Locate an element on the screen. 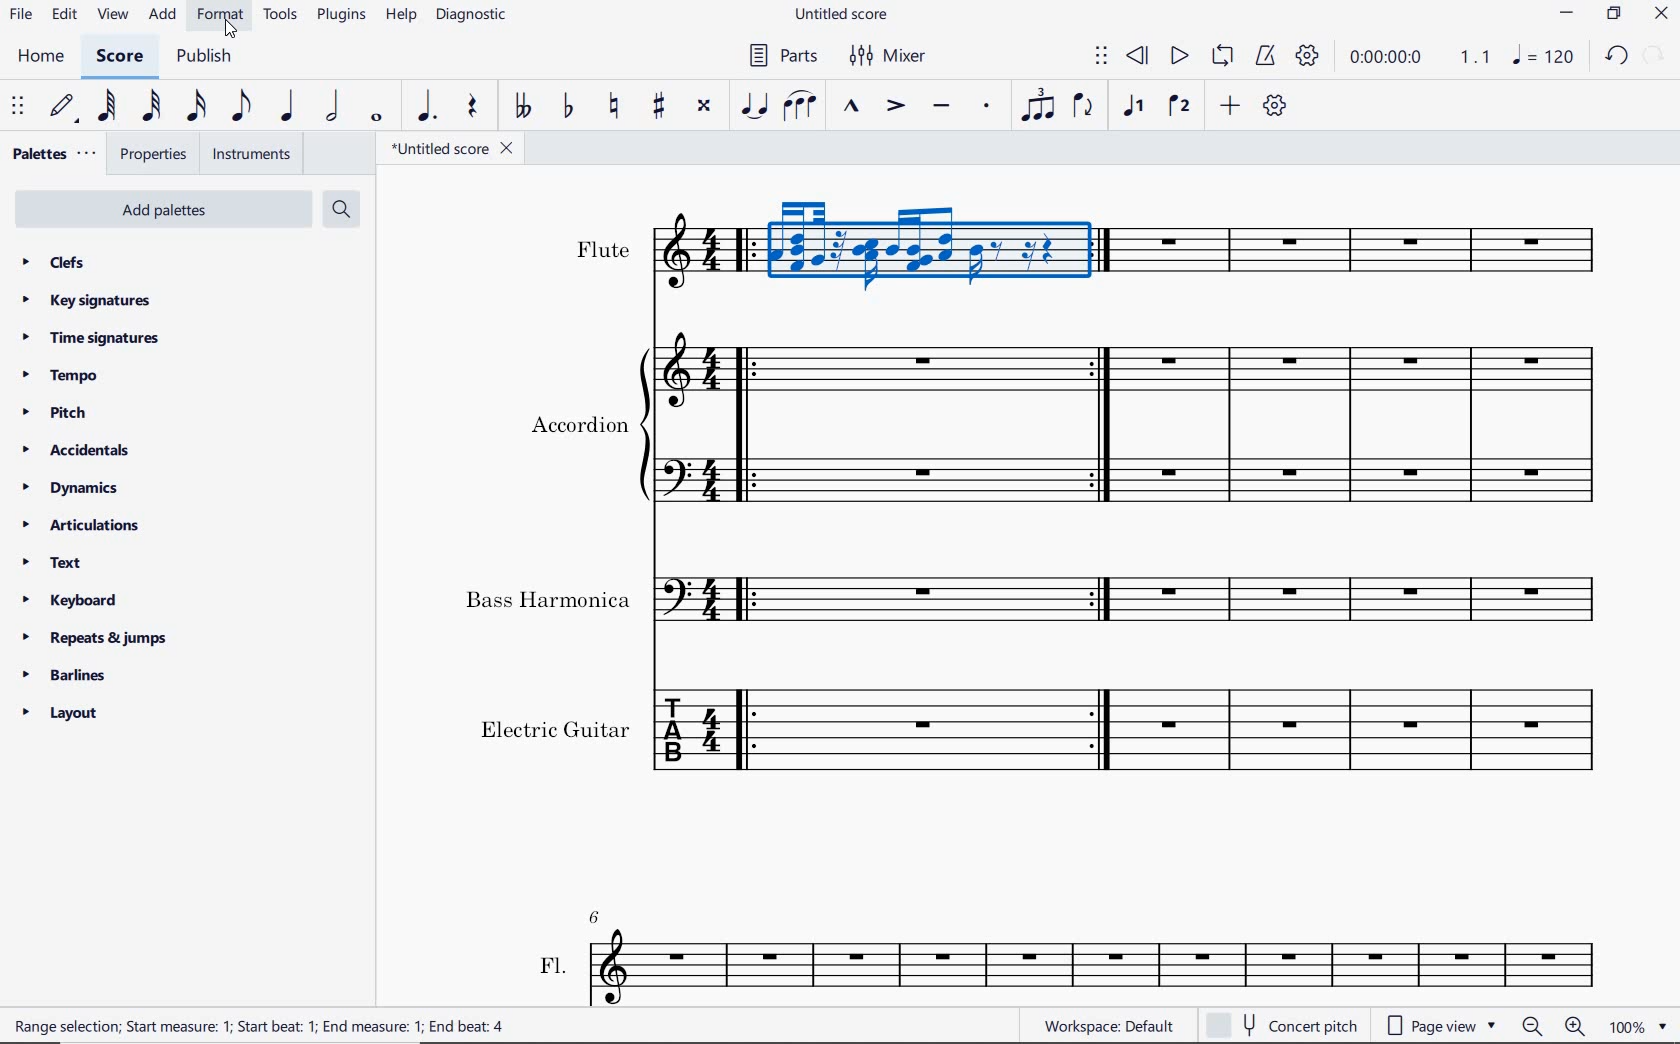 This screenshot has width=1680, height=1044. Playback speed is located at coordinates (1477, 57).